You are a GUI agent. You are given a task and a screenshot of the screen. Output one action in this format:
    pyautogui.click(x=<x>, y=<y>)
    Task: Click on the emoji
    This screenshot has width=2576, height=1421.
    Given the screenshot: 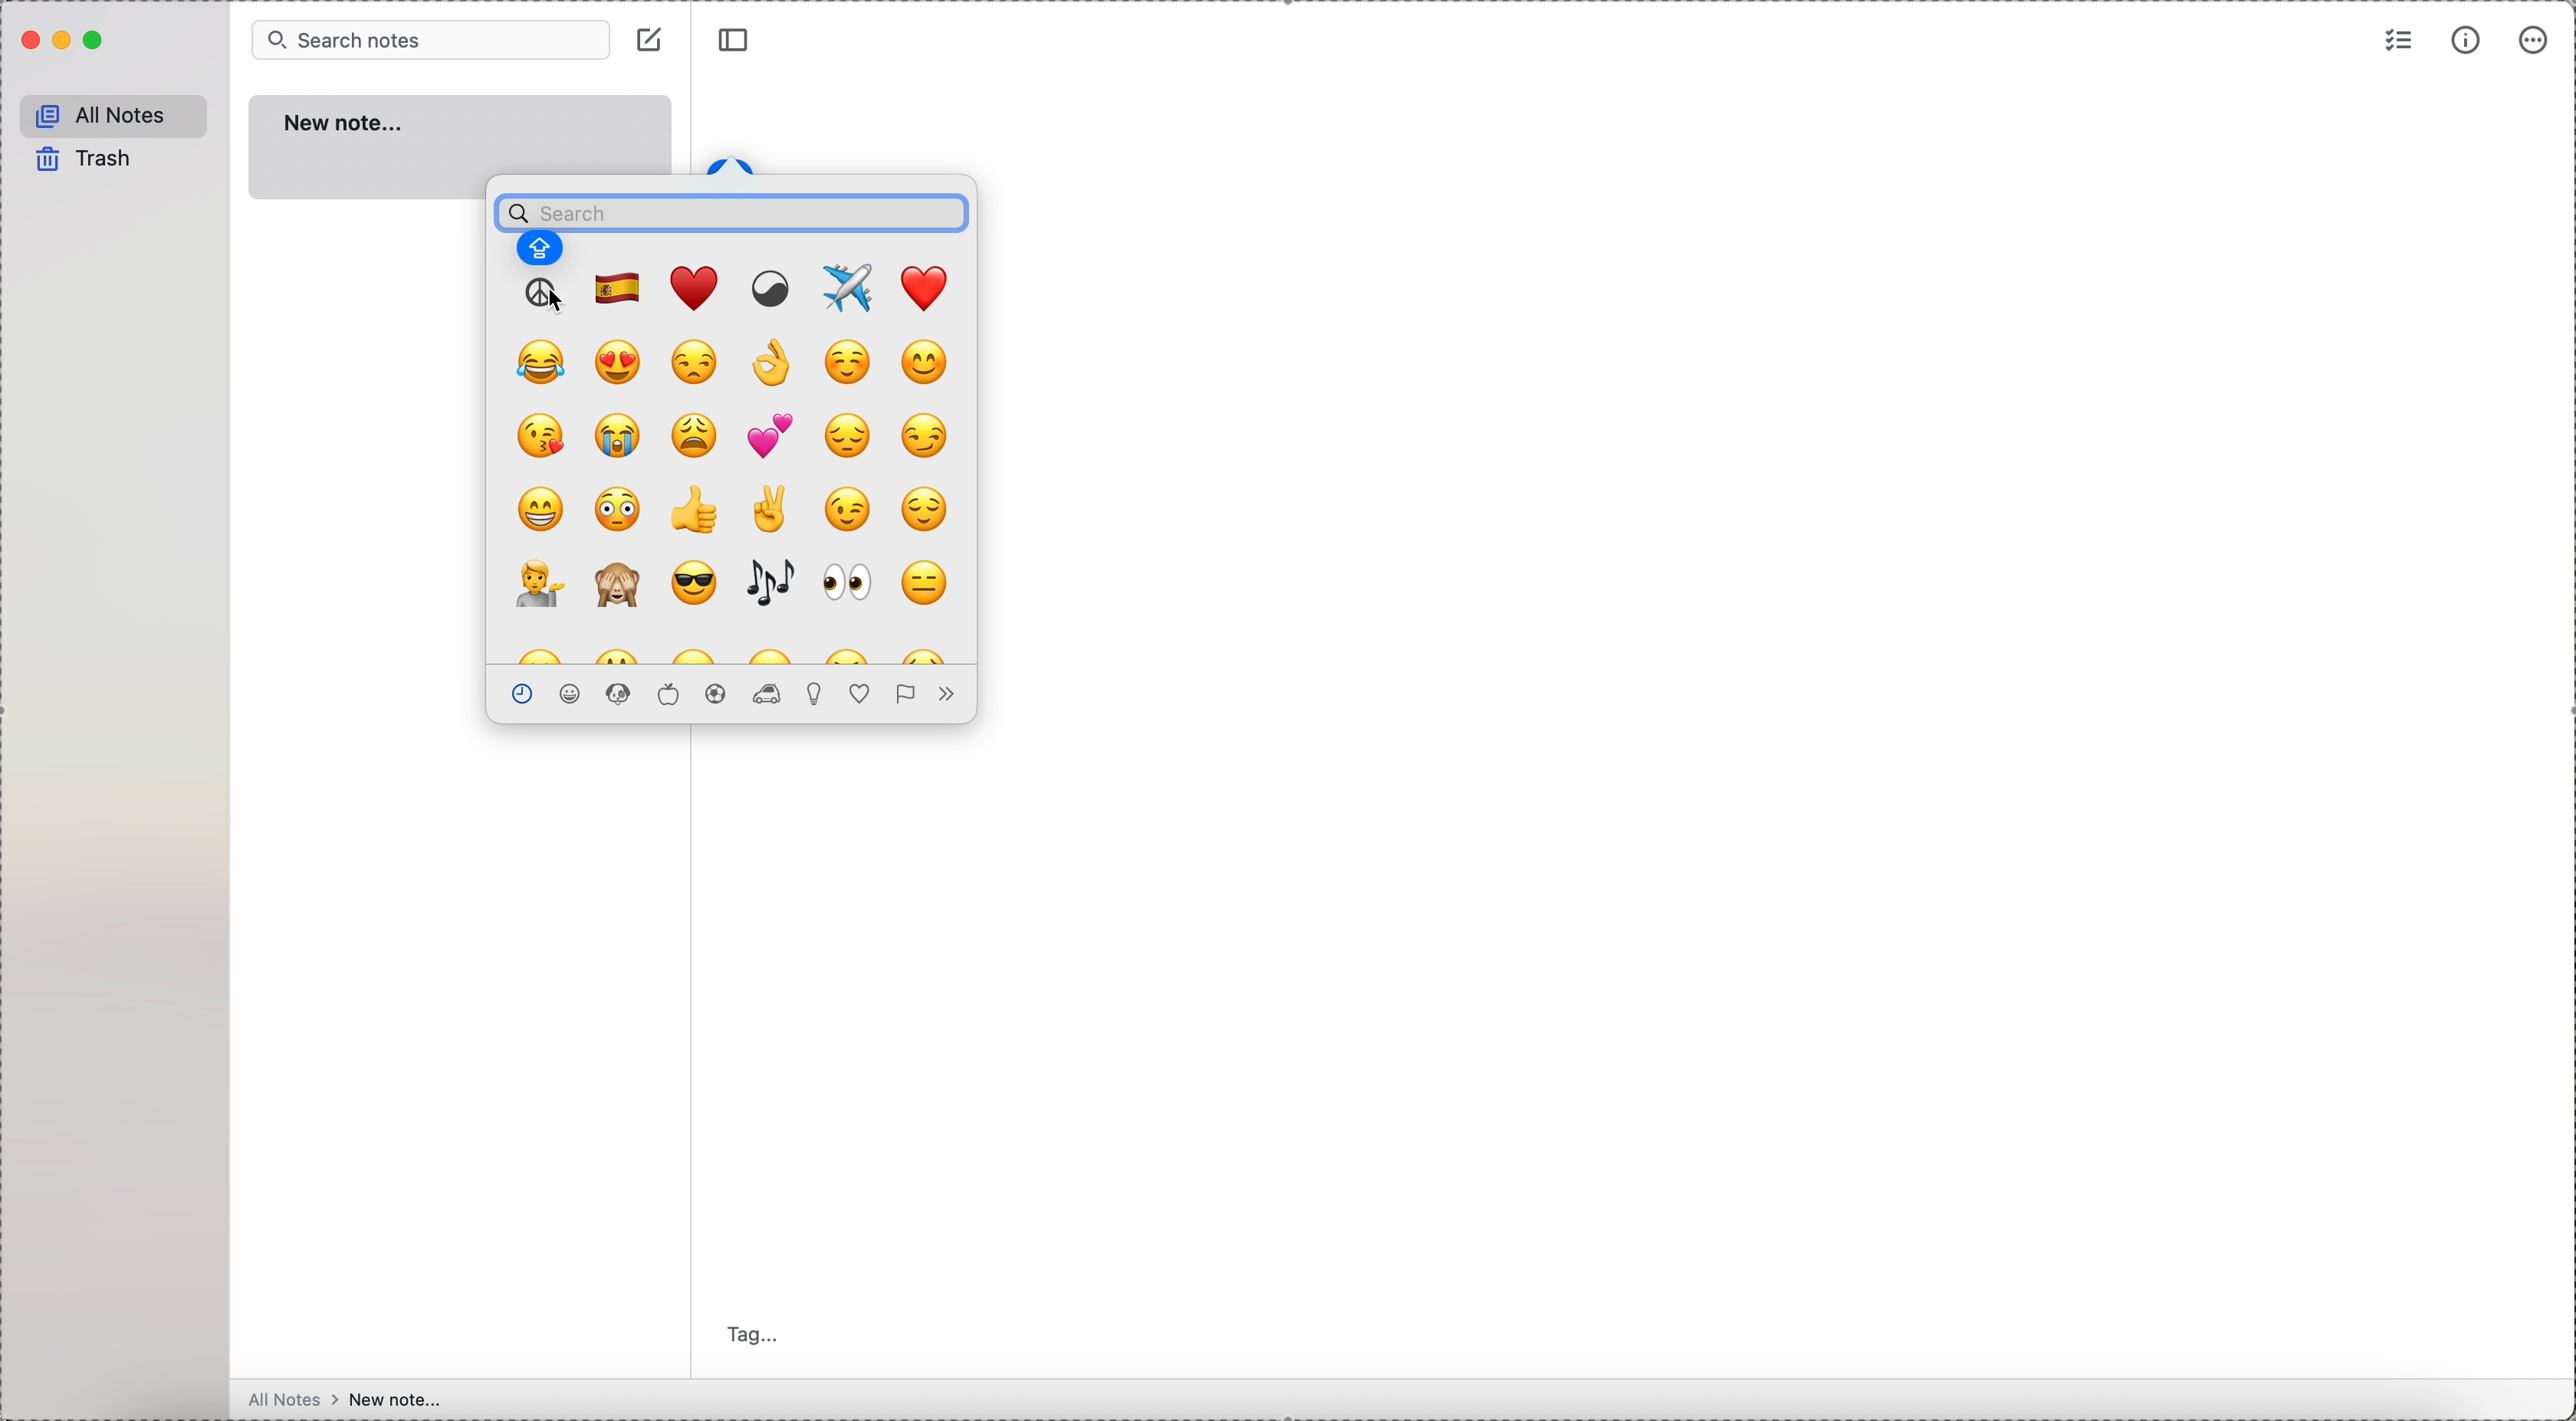 What is the action you would take?
    pyautogui.click(x=850, y=361)
    